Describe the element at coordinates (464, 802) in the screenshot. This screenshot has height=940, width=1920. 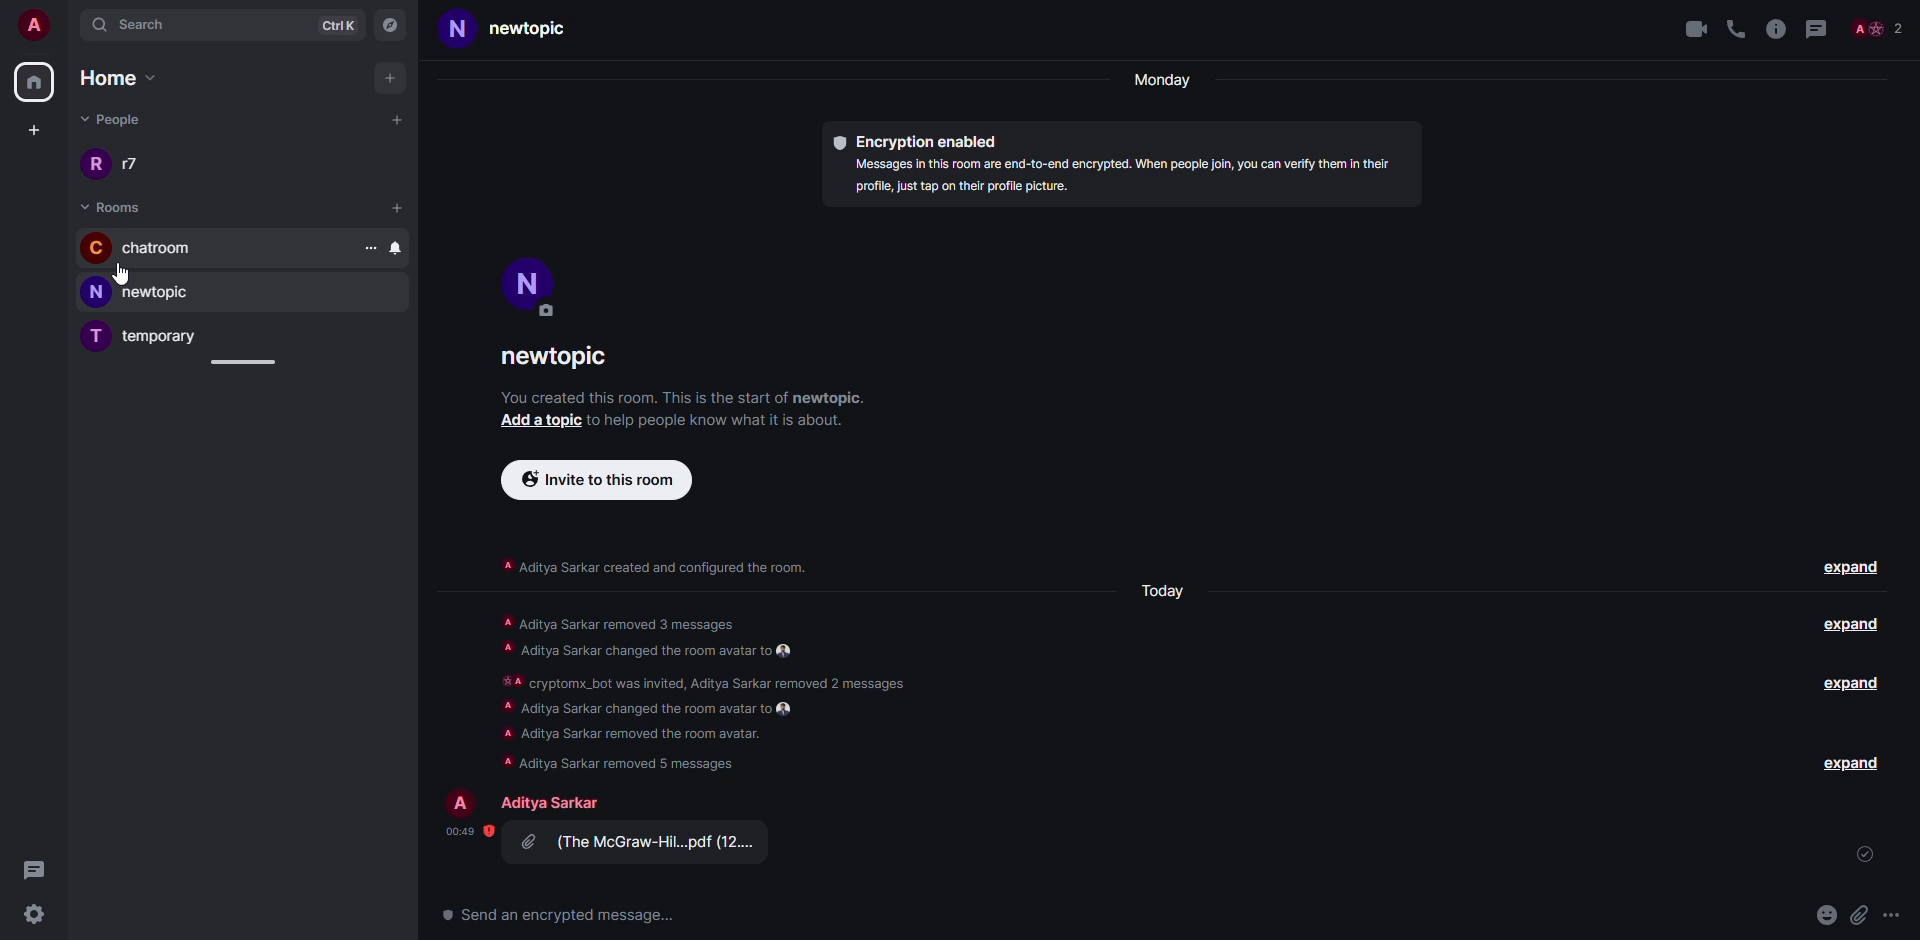
I see `profile` at that location.